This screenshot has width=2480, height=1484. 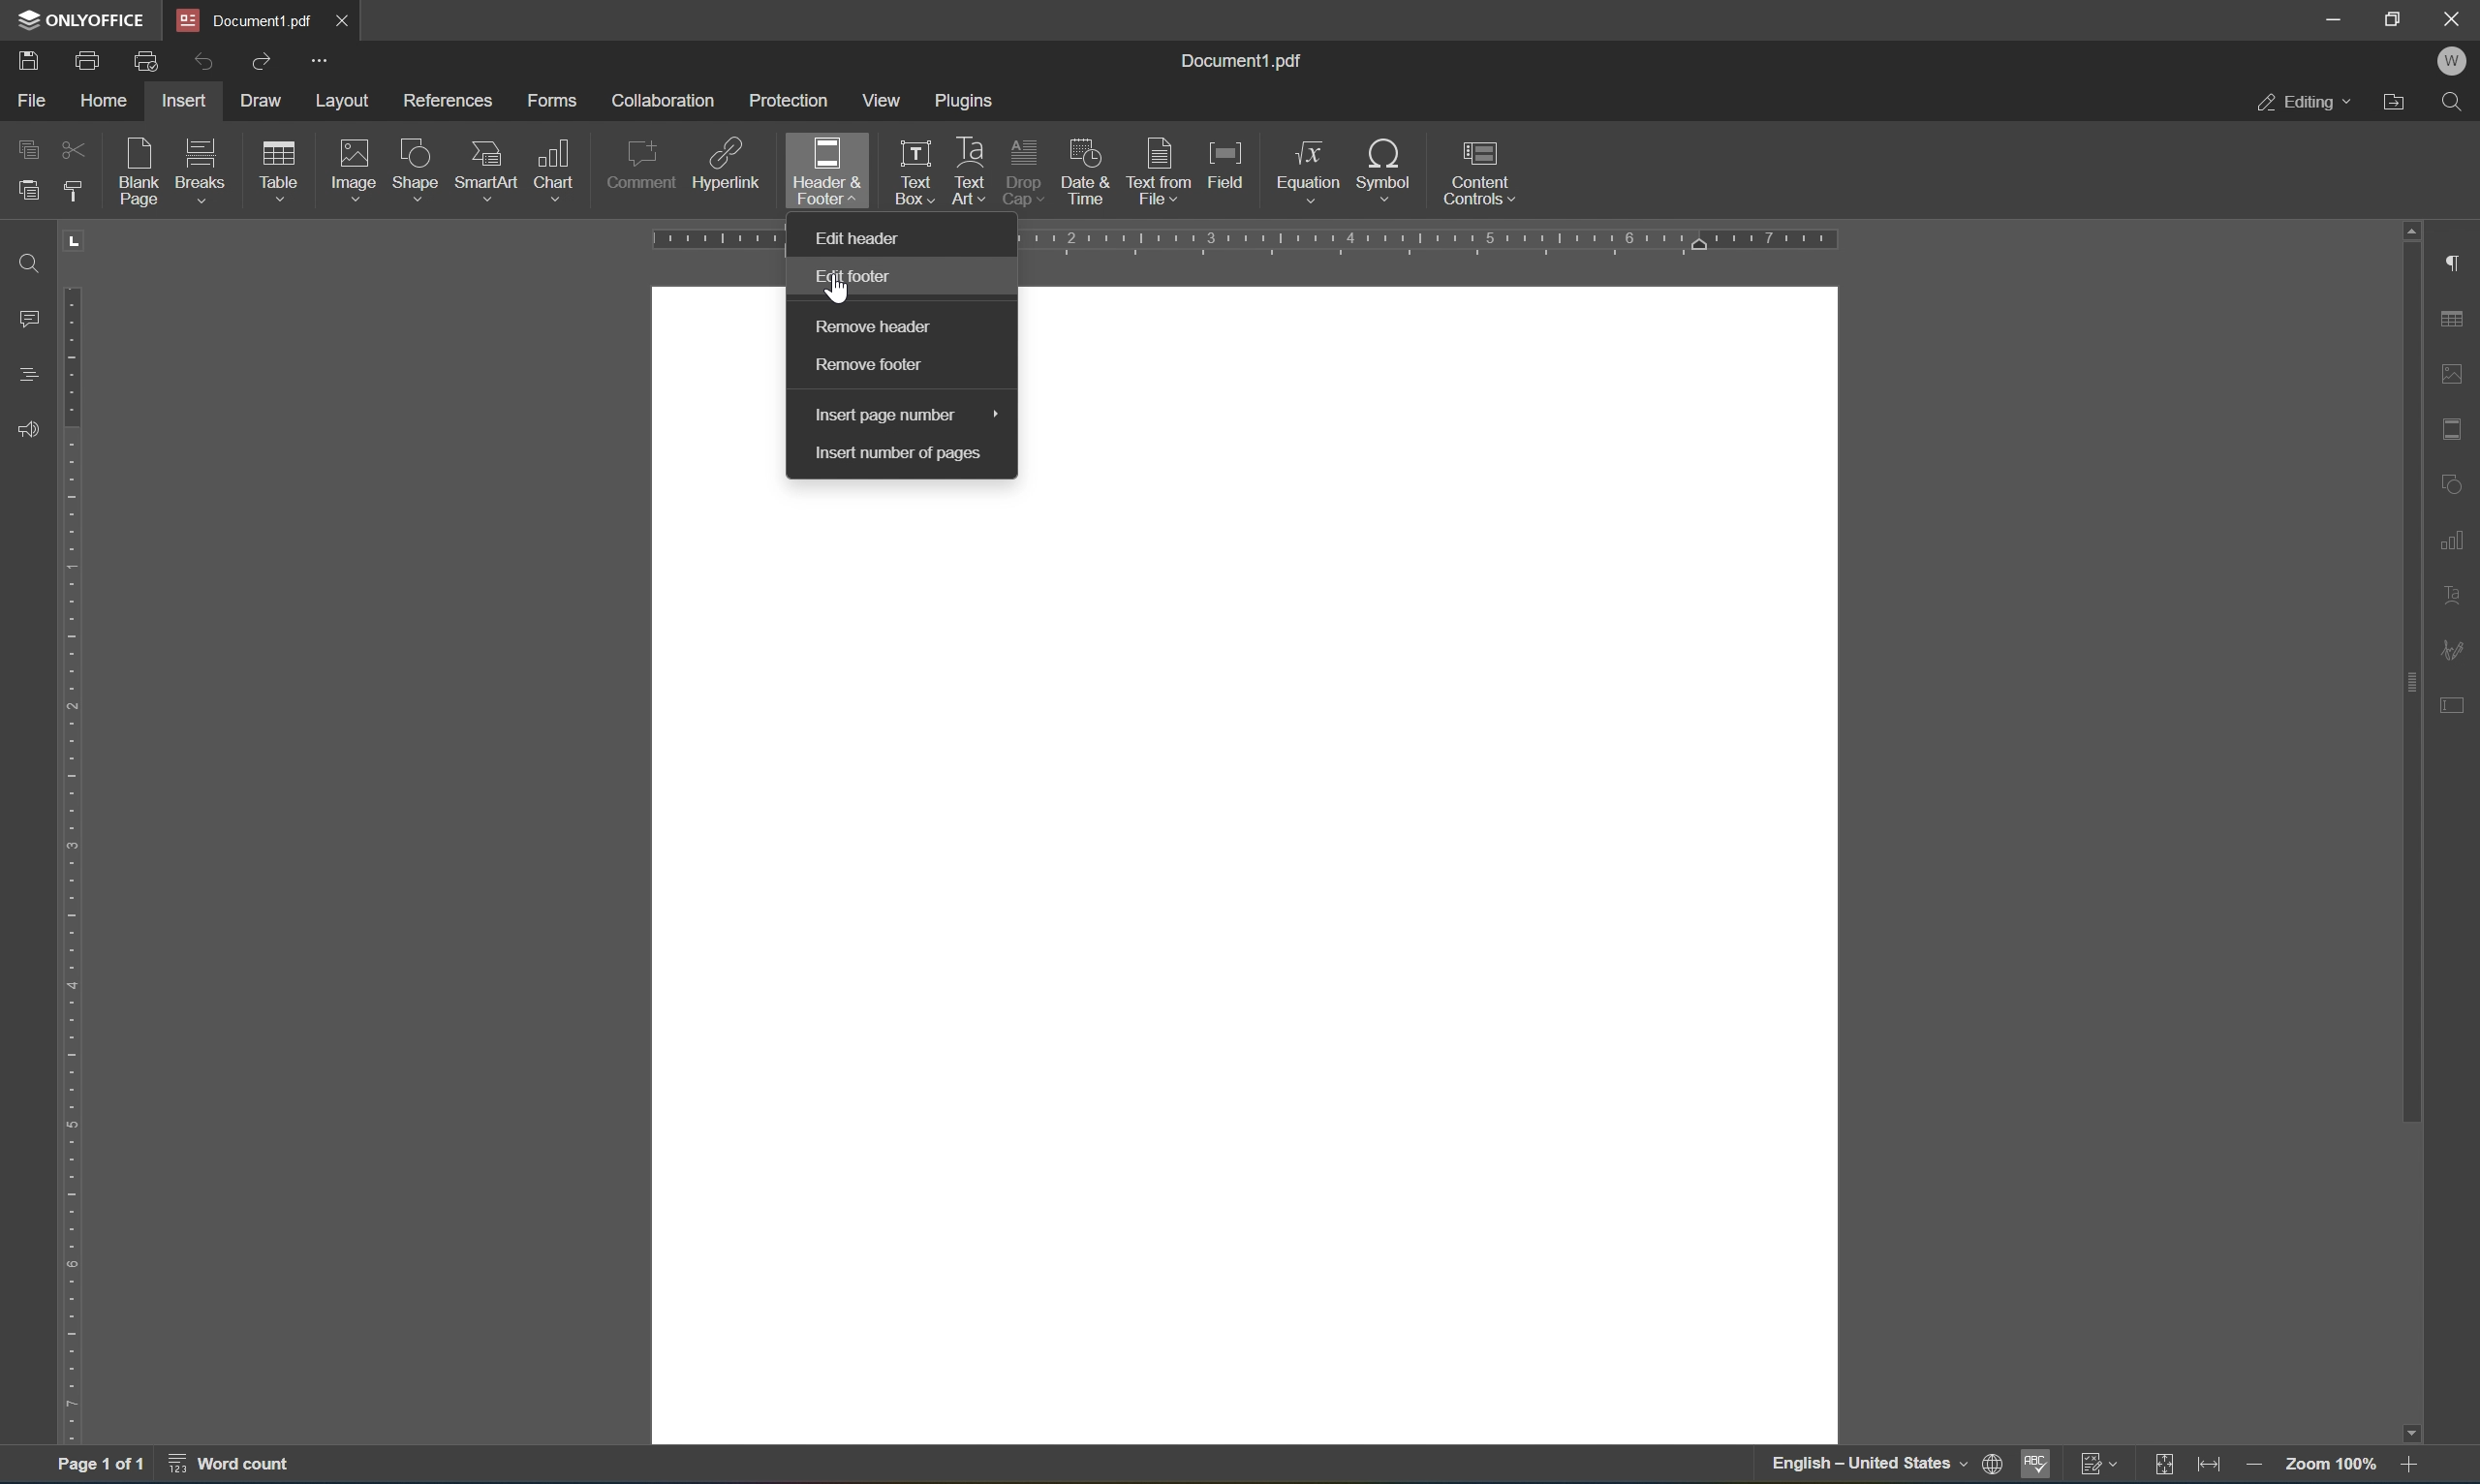 I want to click on equation, so click(x=1311, y=170).